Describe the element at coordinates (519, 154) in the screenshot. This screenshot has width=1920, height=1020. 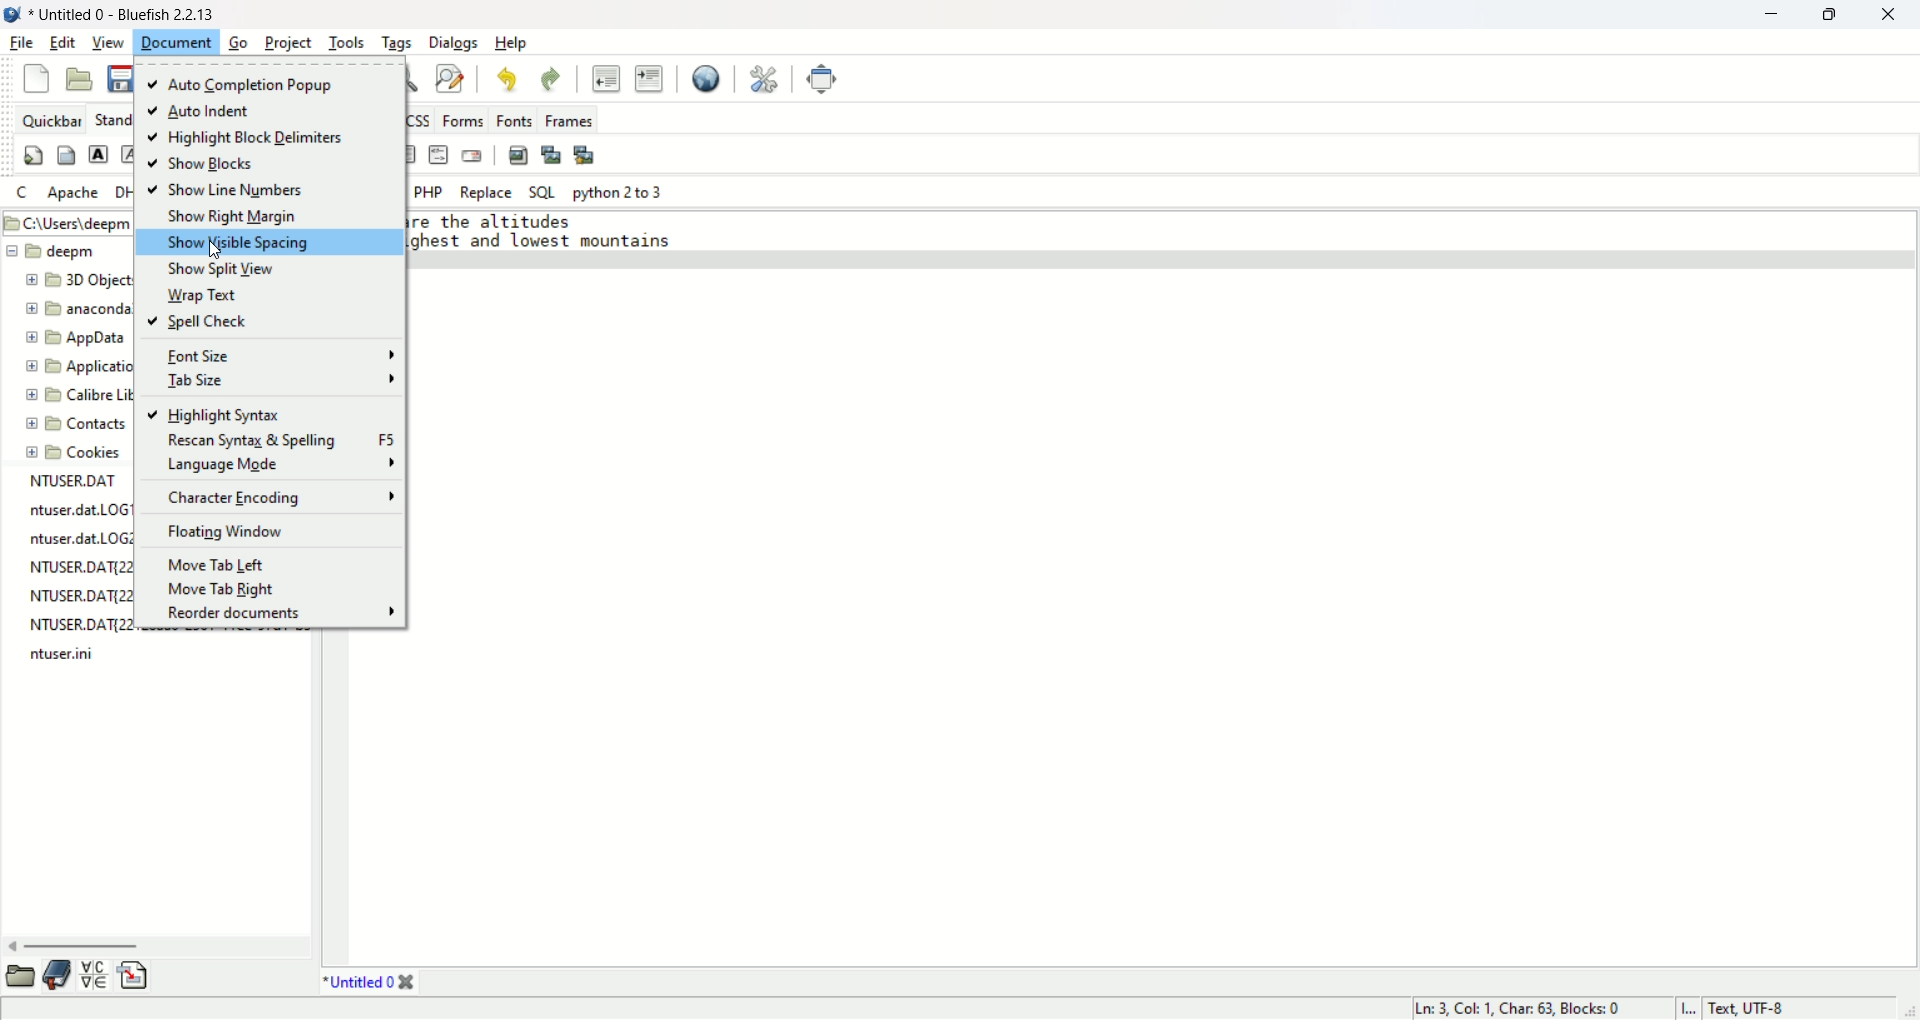
I see `insert images` at that location.